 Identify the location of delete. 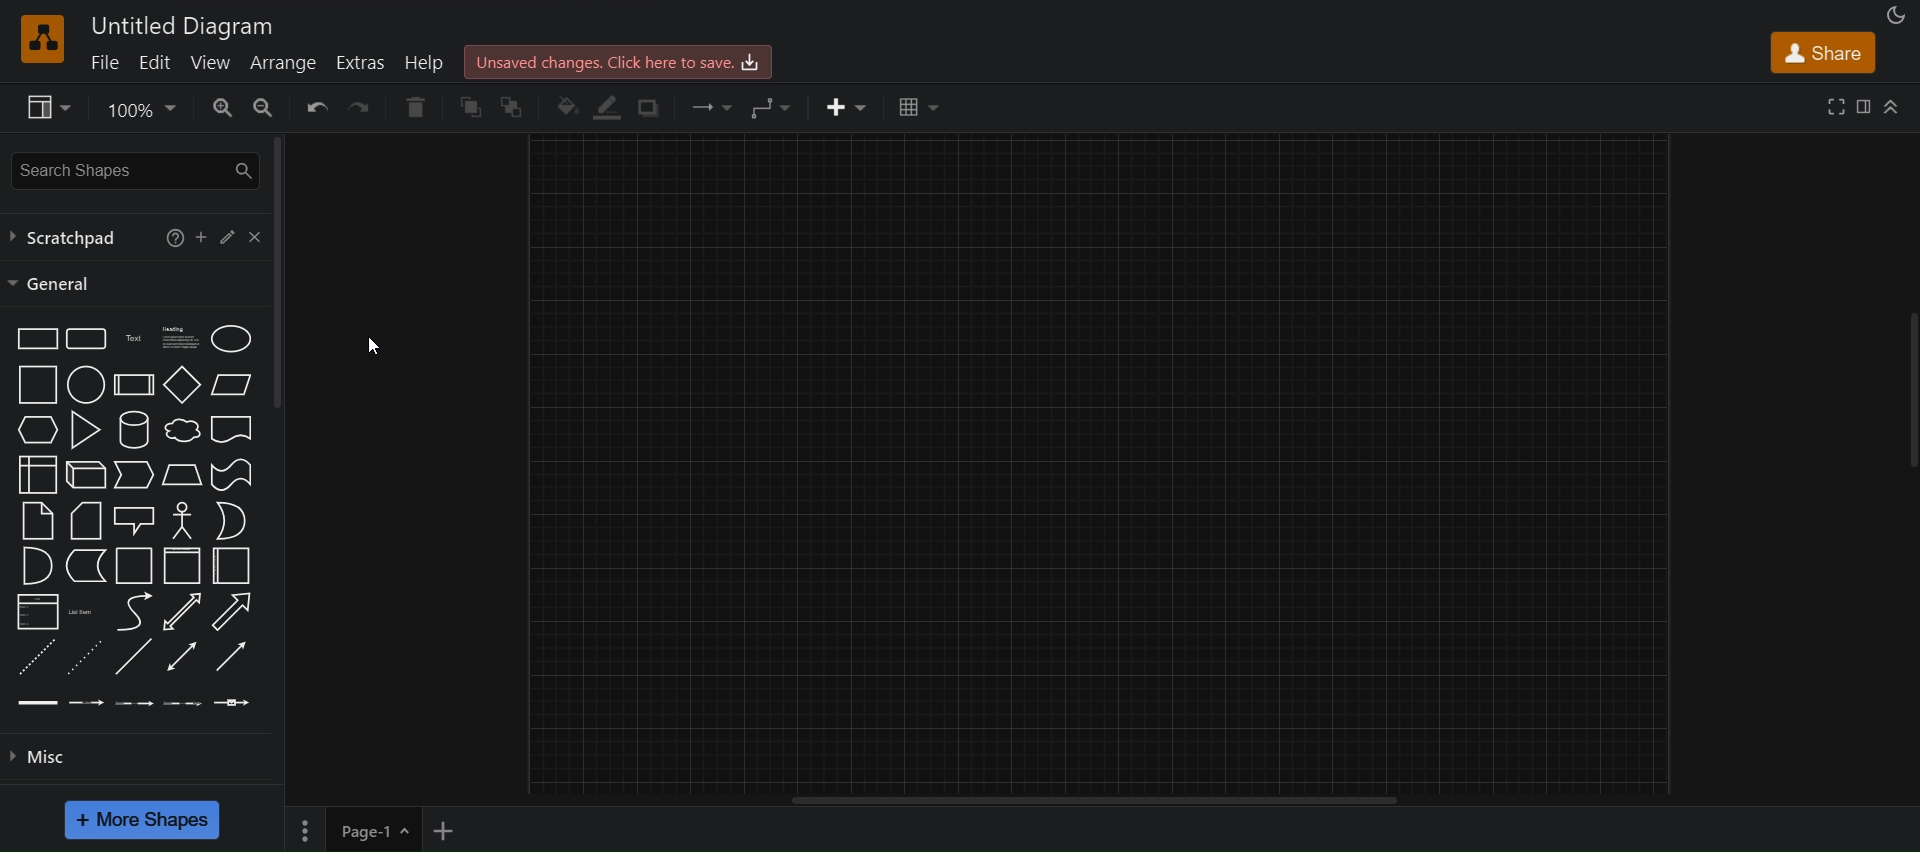
(415, 107).